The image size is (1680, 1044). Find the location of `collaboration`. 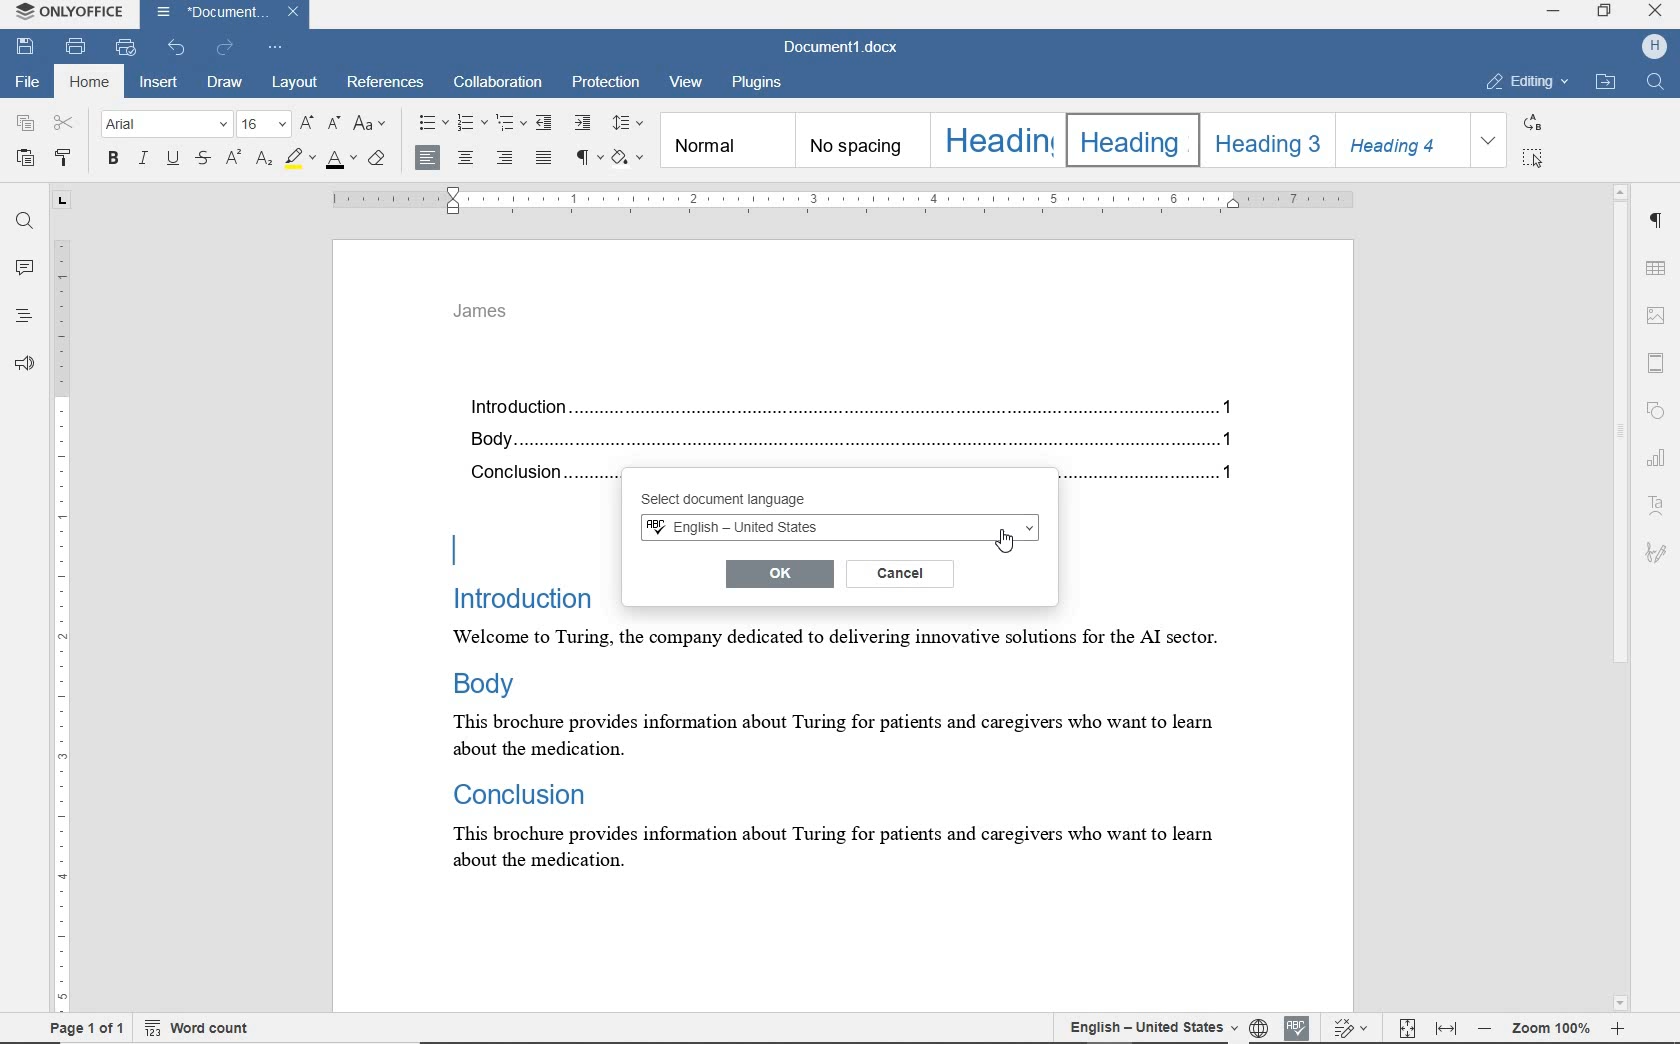

collaboration is located at coordinates (499, 84).